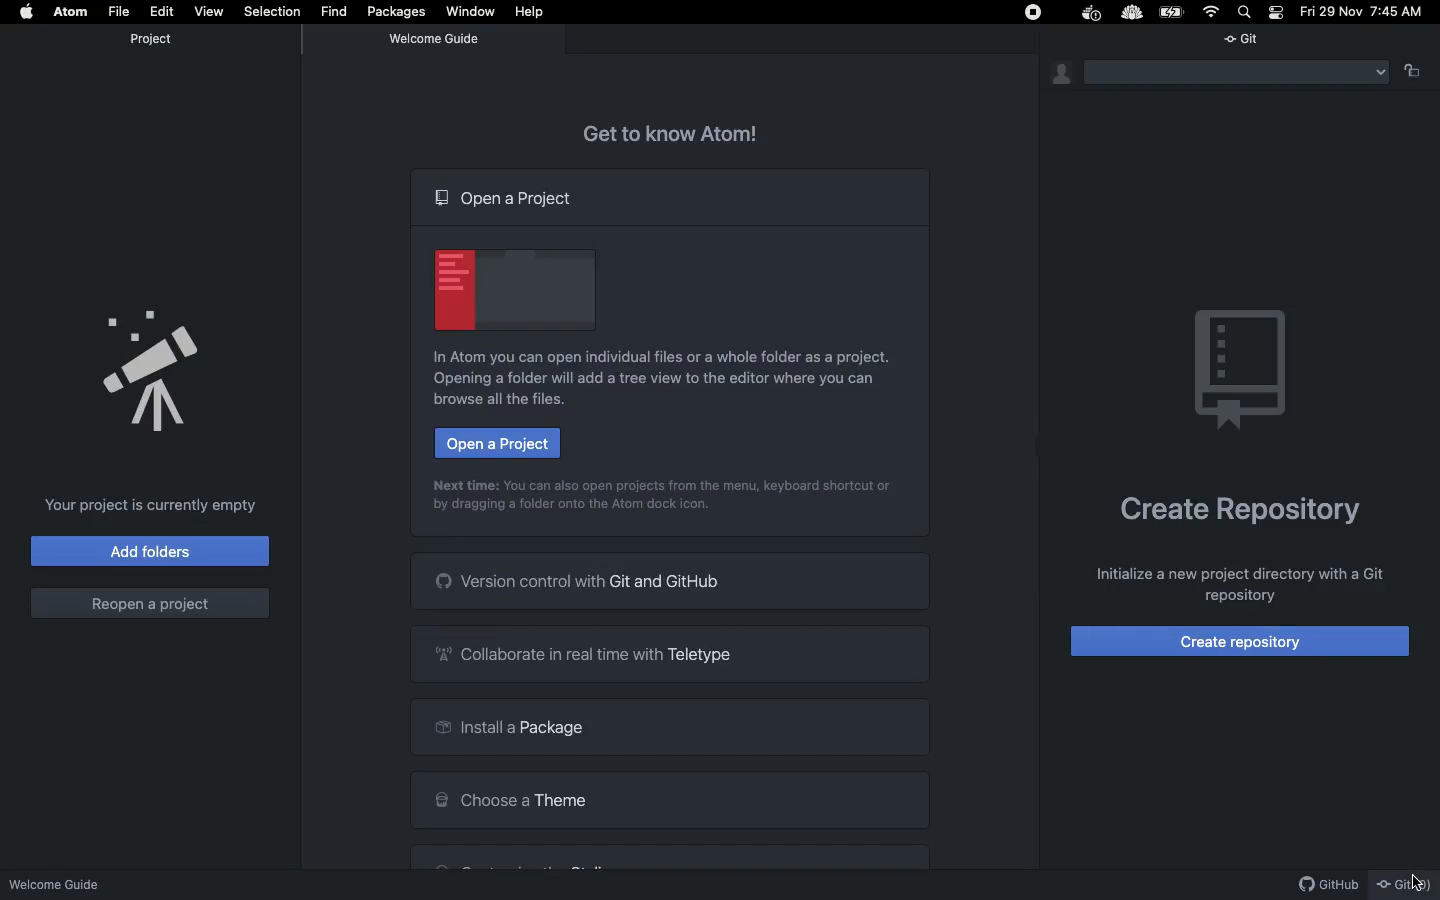  I want to click on Add folders, so click(149, 552).